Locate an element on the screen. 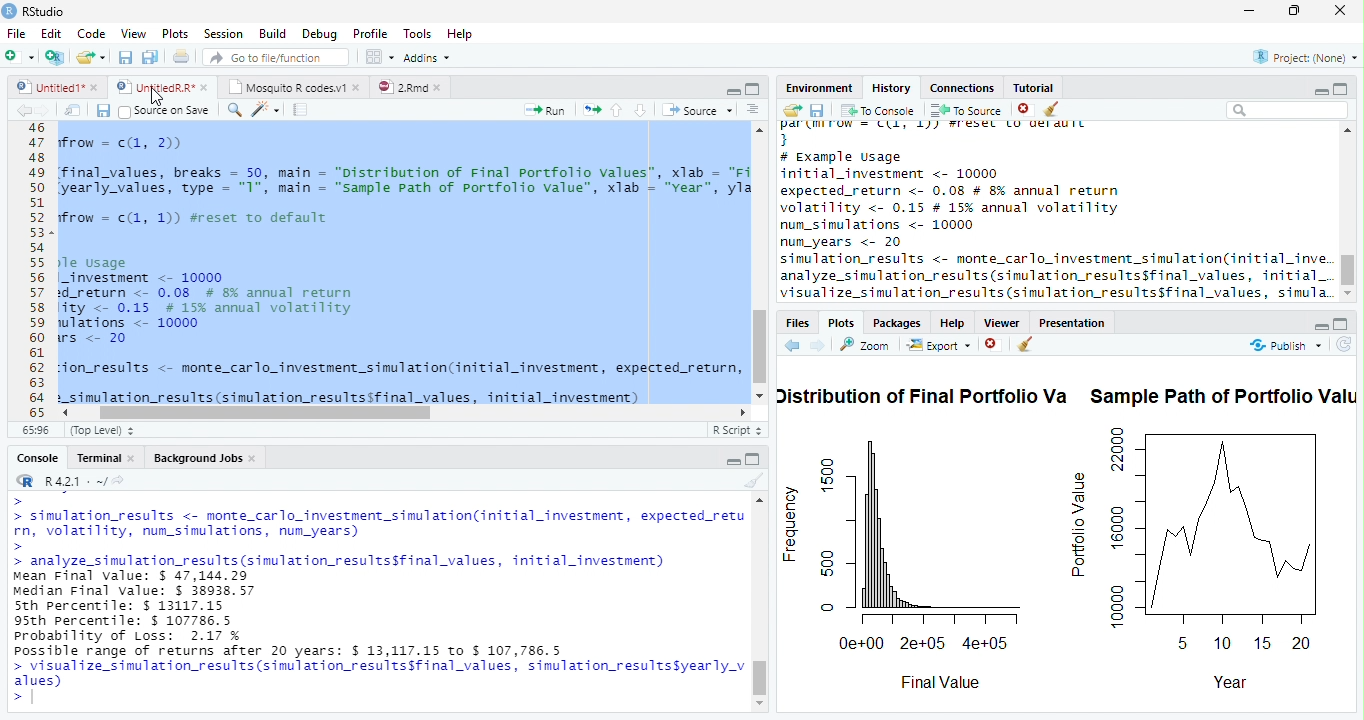 The width and height of the screenshot is (1364, 720). Export is located at coordinates (937, 345).